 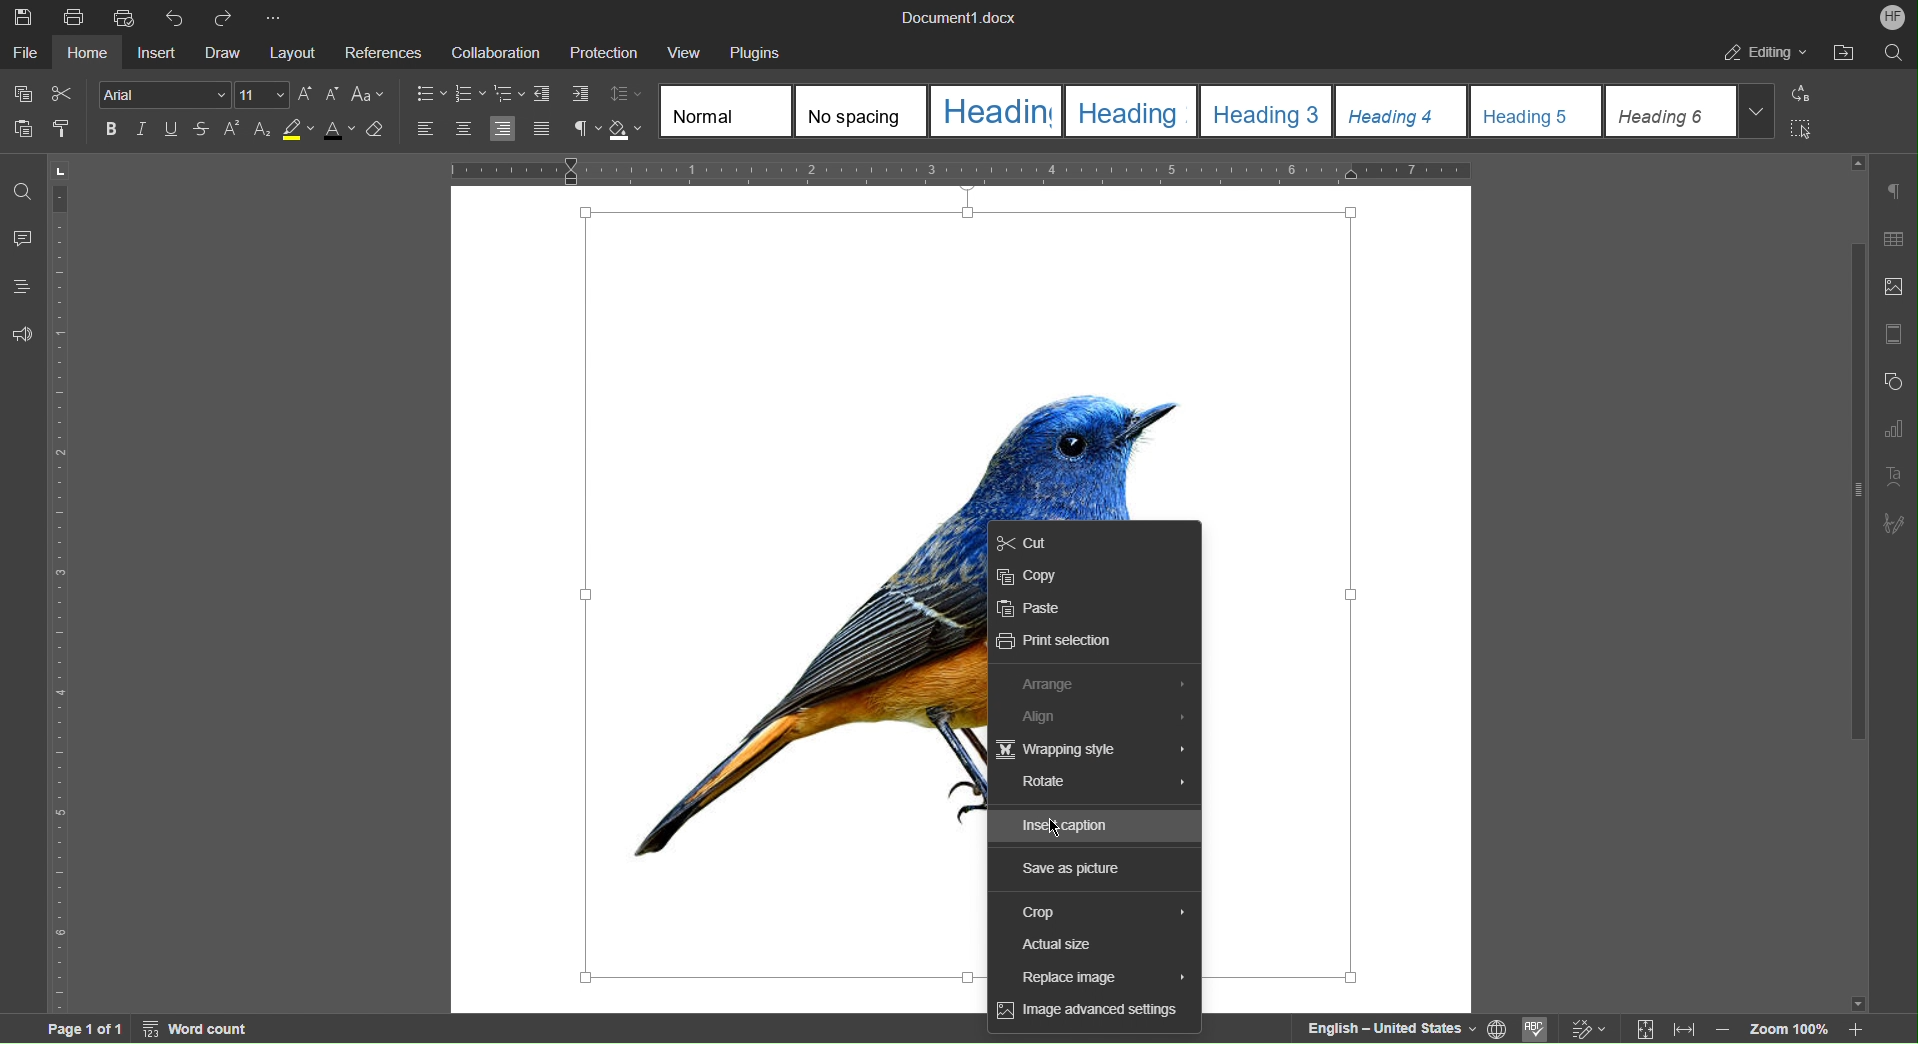 I want to click on Bullet List, so click(x=429, y=93).